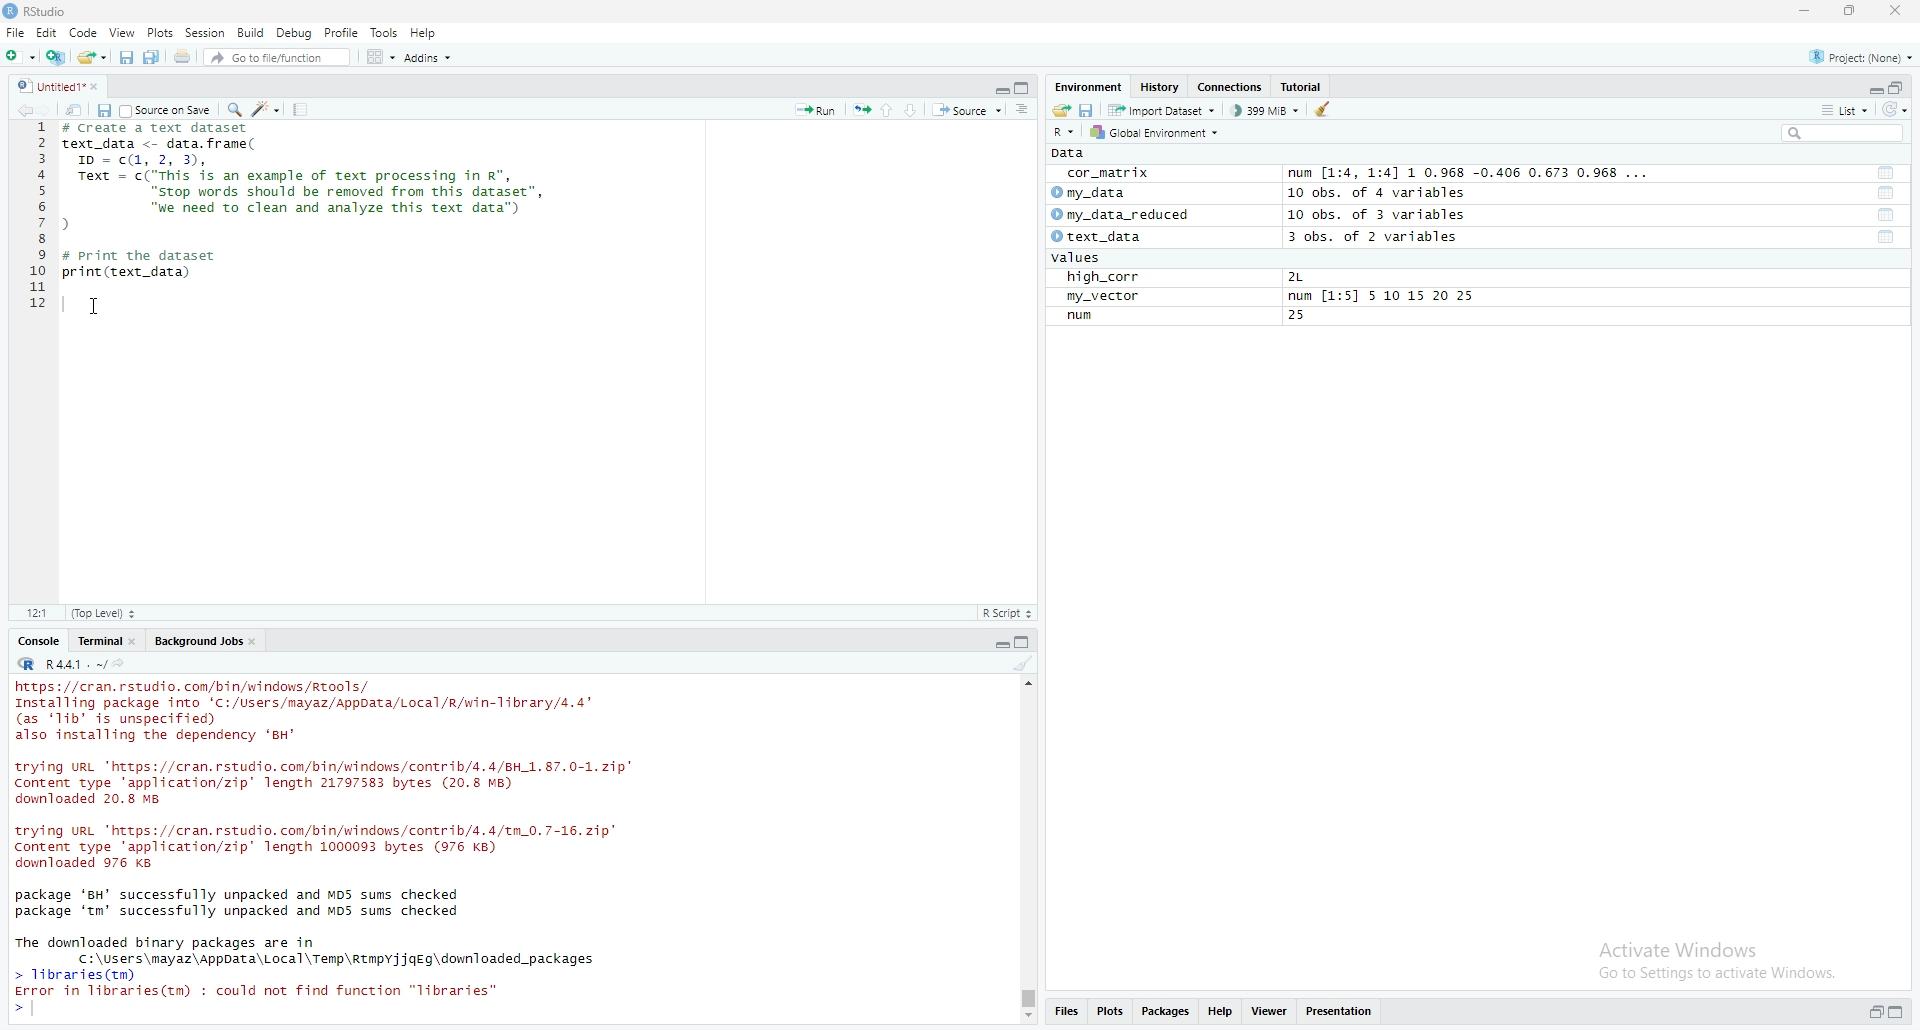 The image size is (1920, 1030). What do you see at coordinates (167, 110) in the screenshot?
I see `source on save` at bounding box center [167, 110].